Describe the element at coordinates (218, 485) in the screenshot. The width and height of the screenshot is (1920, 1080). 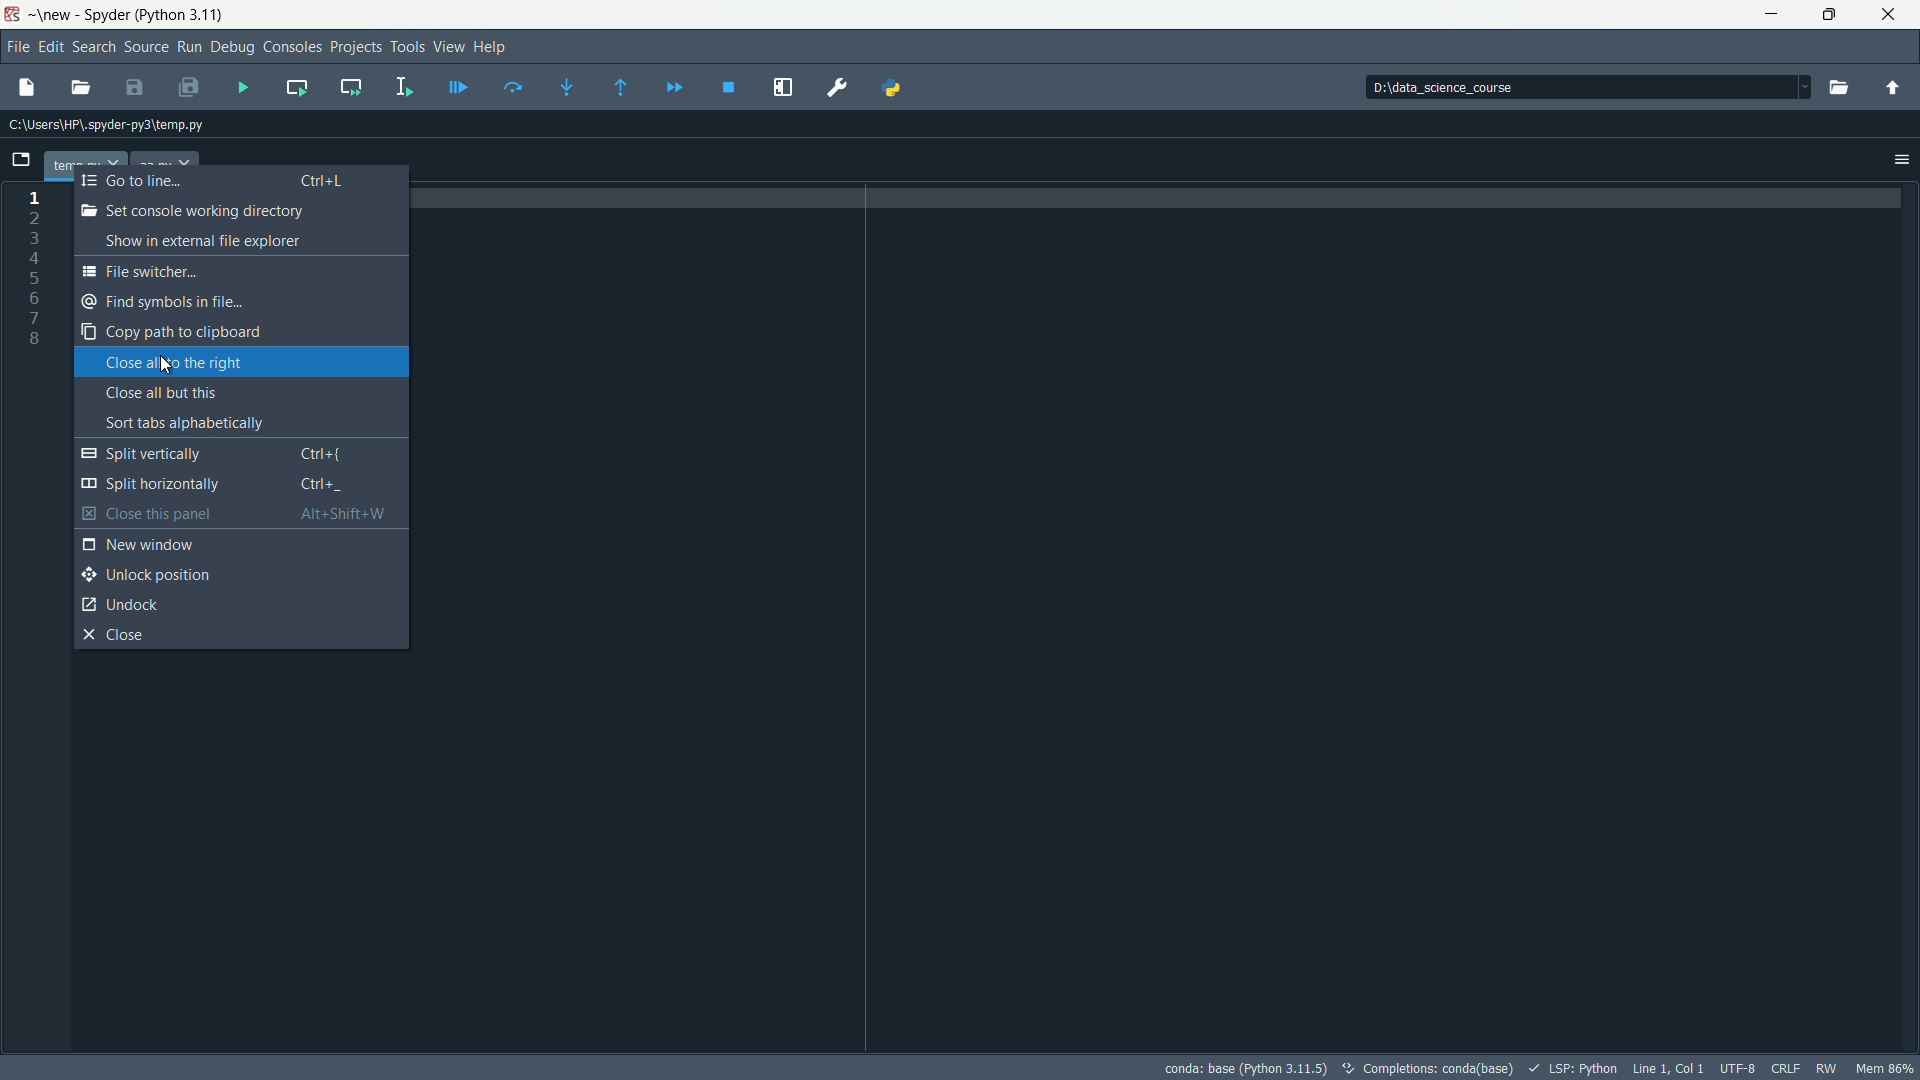
I see `split horizontally` at that location.